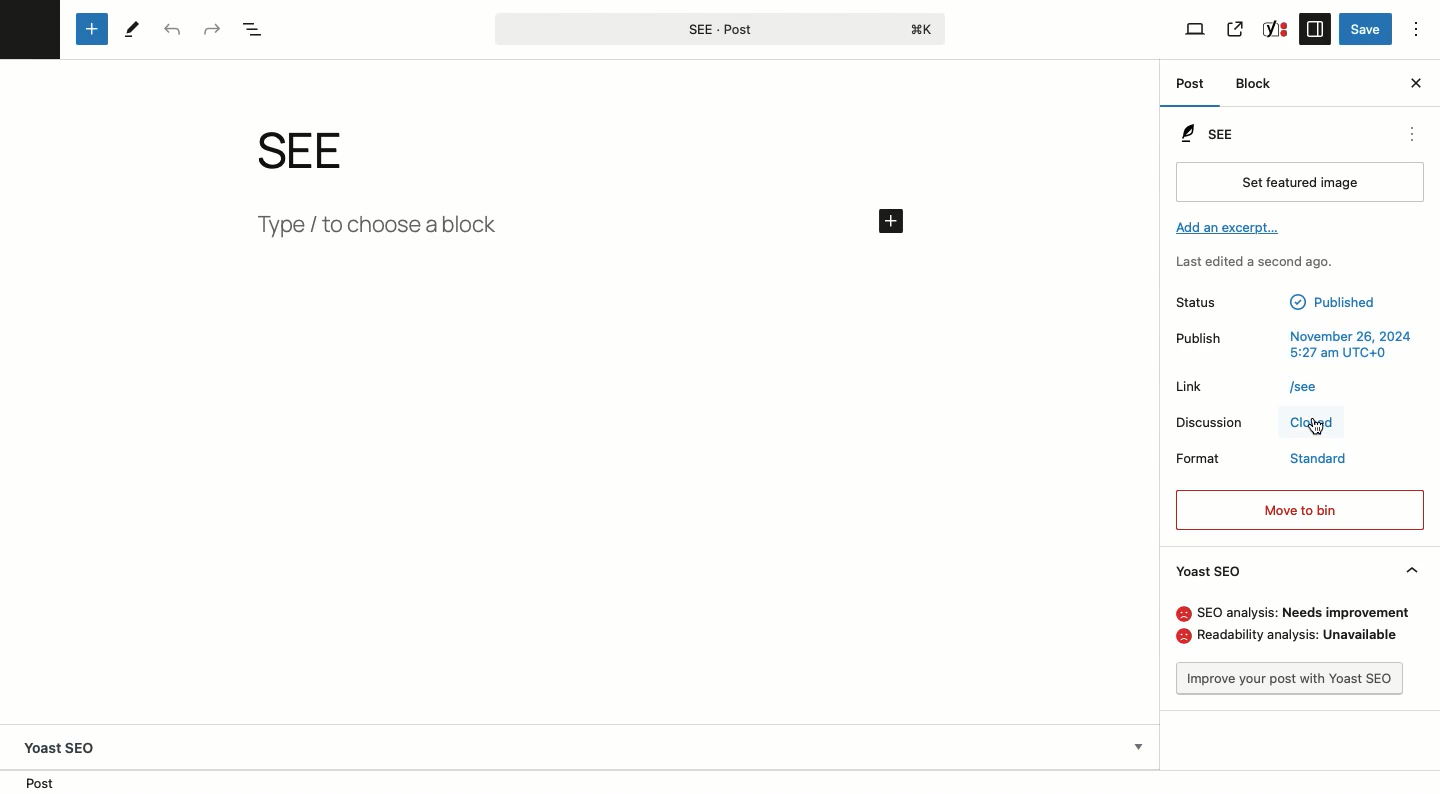  Describe the element at coordinates (1415, 26) in the screenshot. I see `Options` at that location.